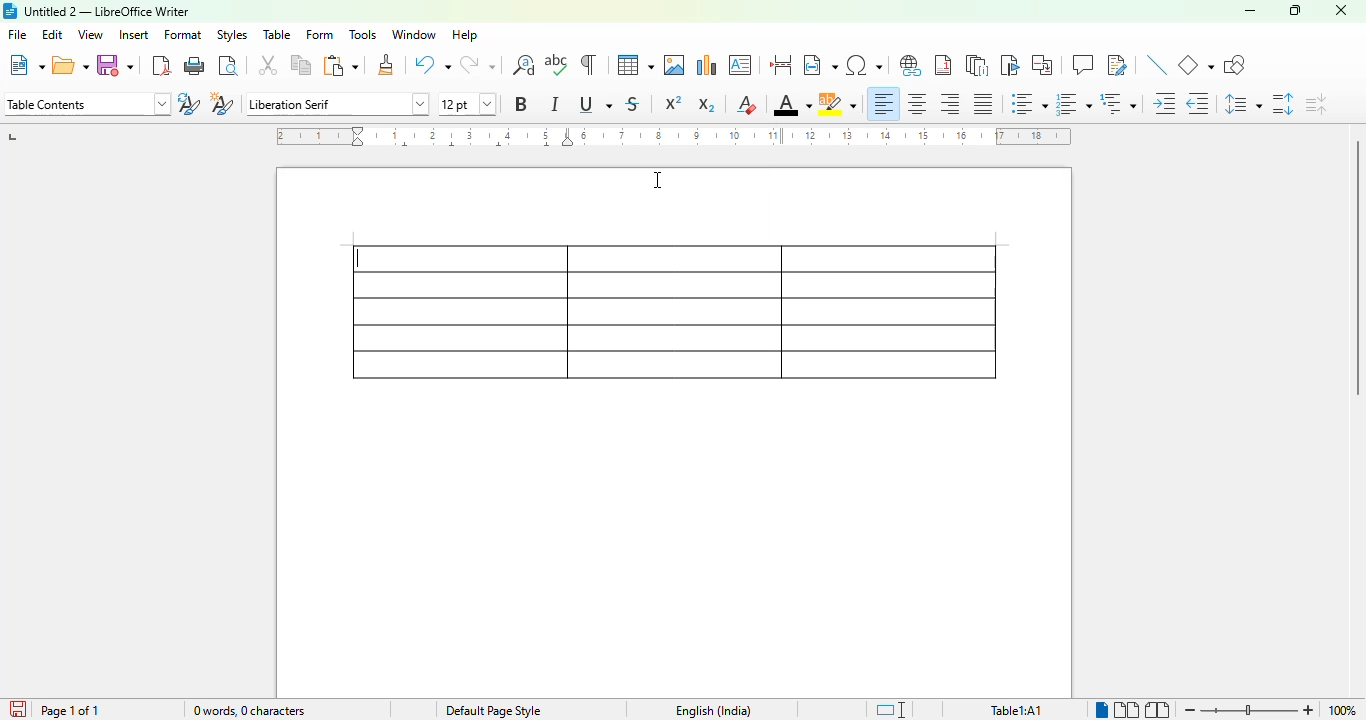 This screenshot has height=720, width=1366. I want to click on file, so click(18, 34).